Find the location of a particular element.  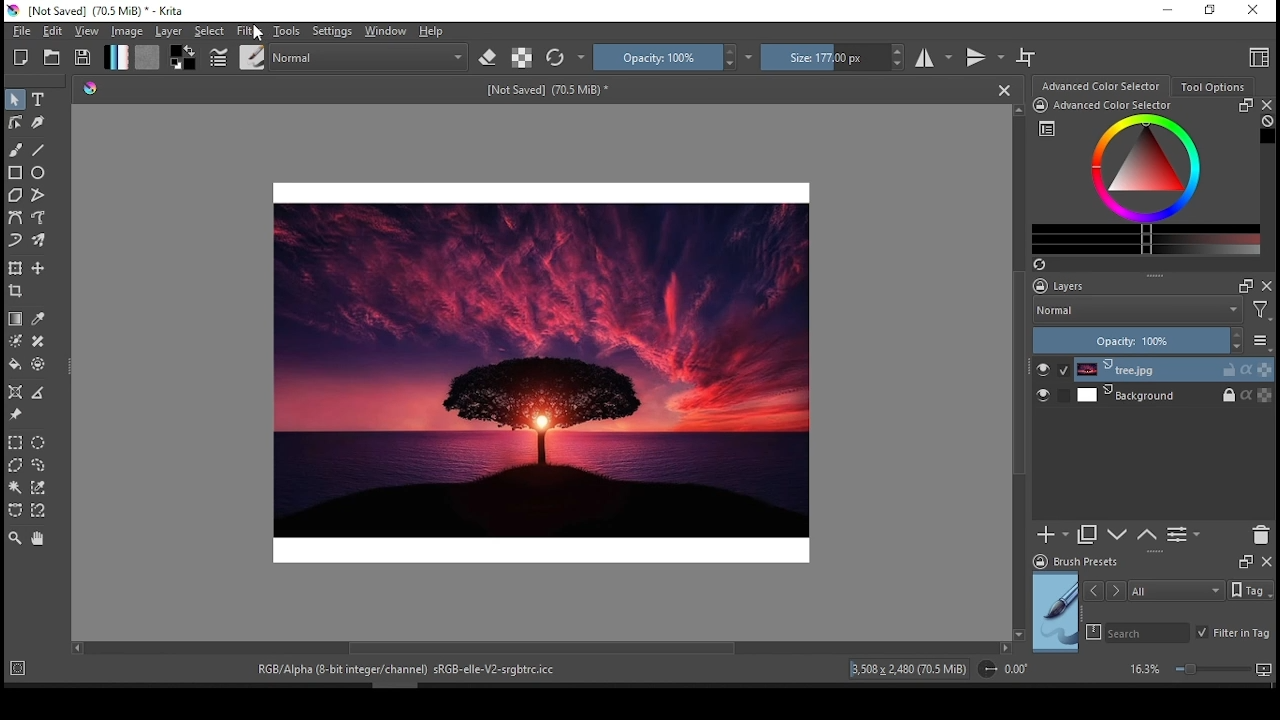

new is located at coordinates (21, 58).